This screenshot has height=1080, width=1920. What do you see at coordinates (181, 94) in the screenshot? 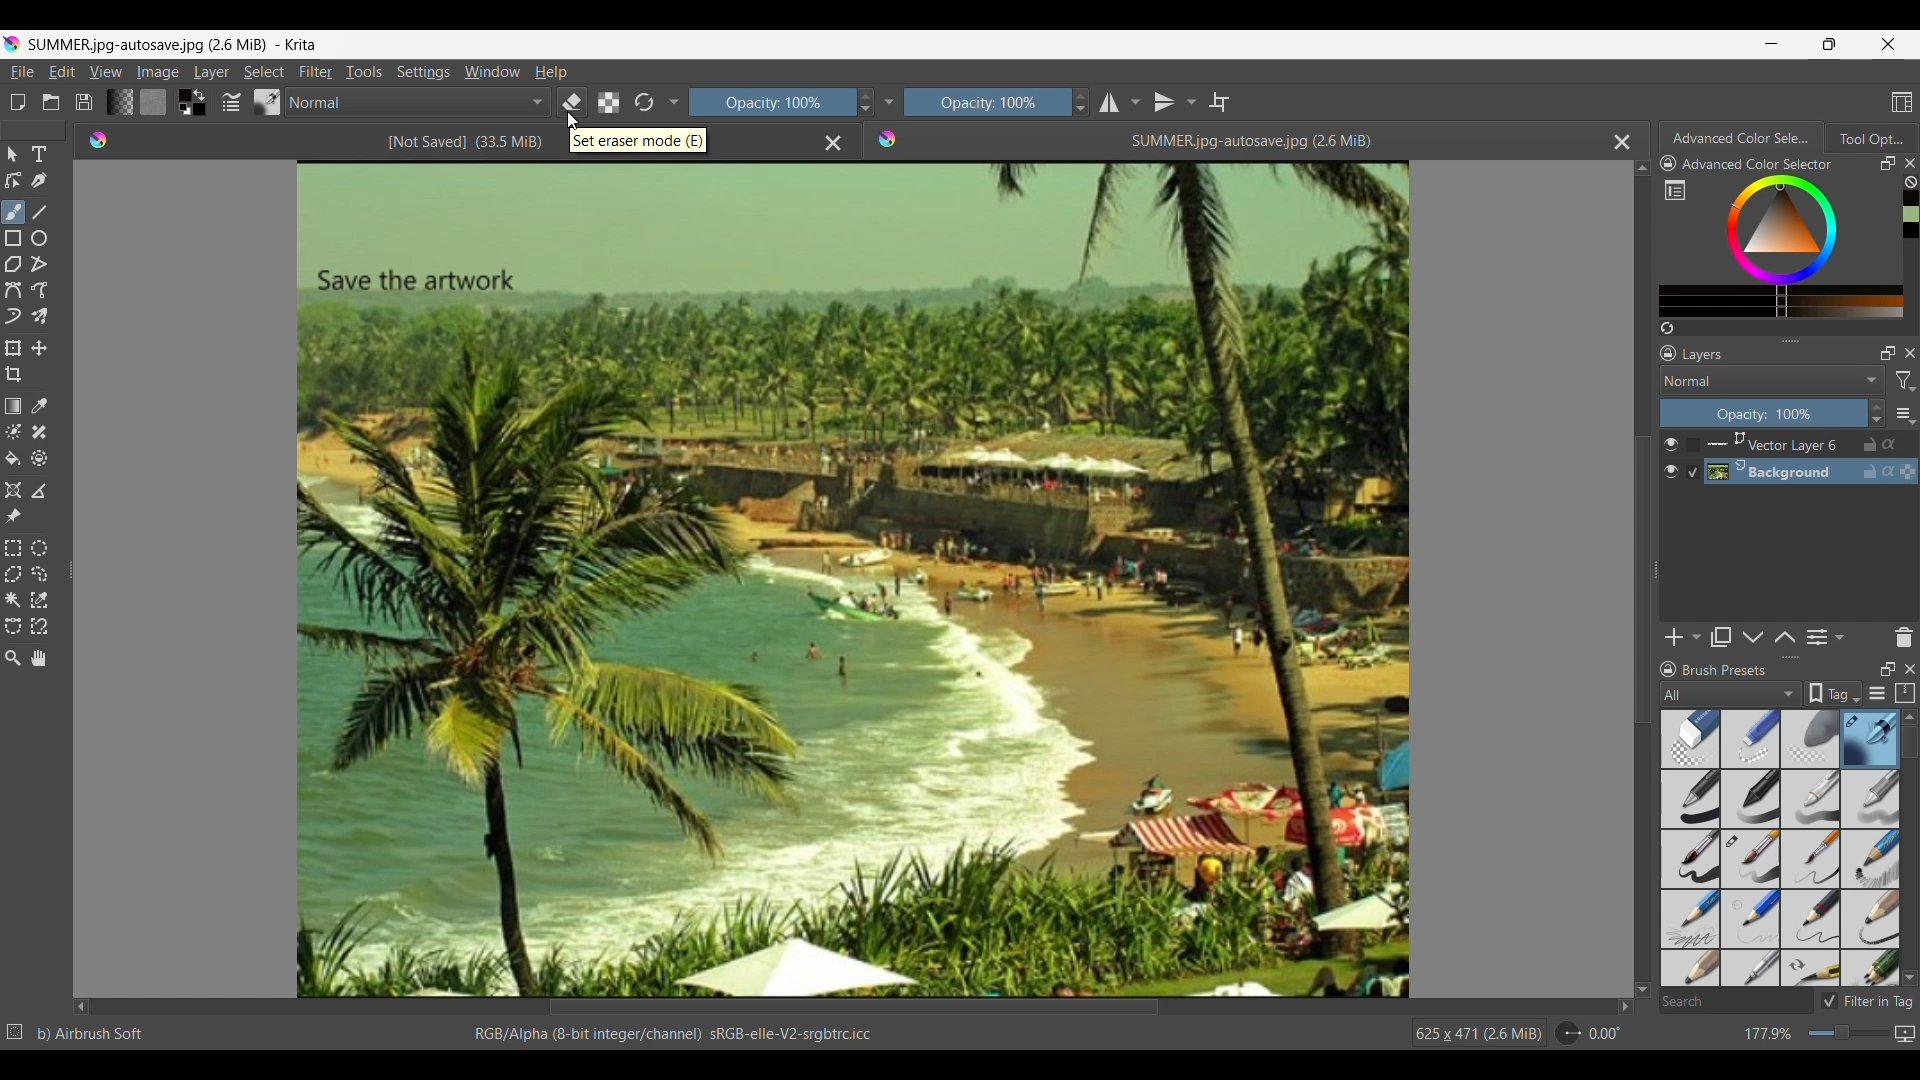
I see `Foreground color` at bounding box center [181, 94].